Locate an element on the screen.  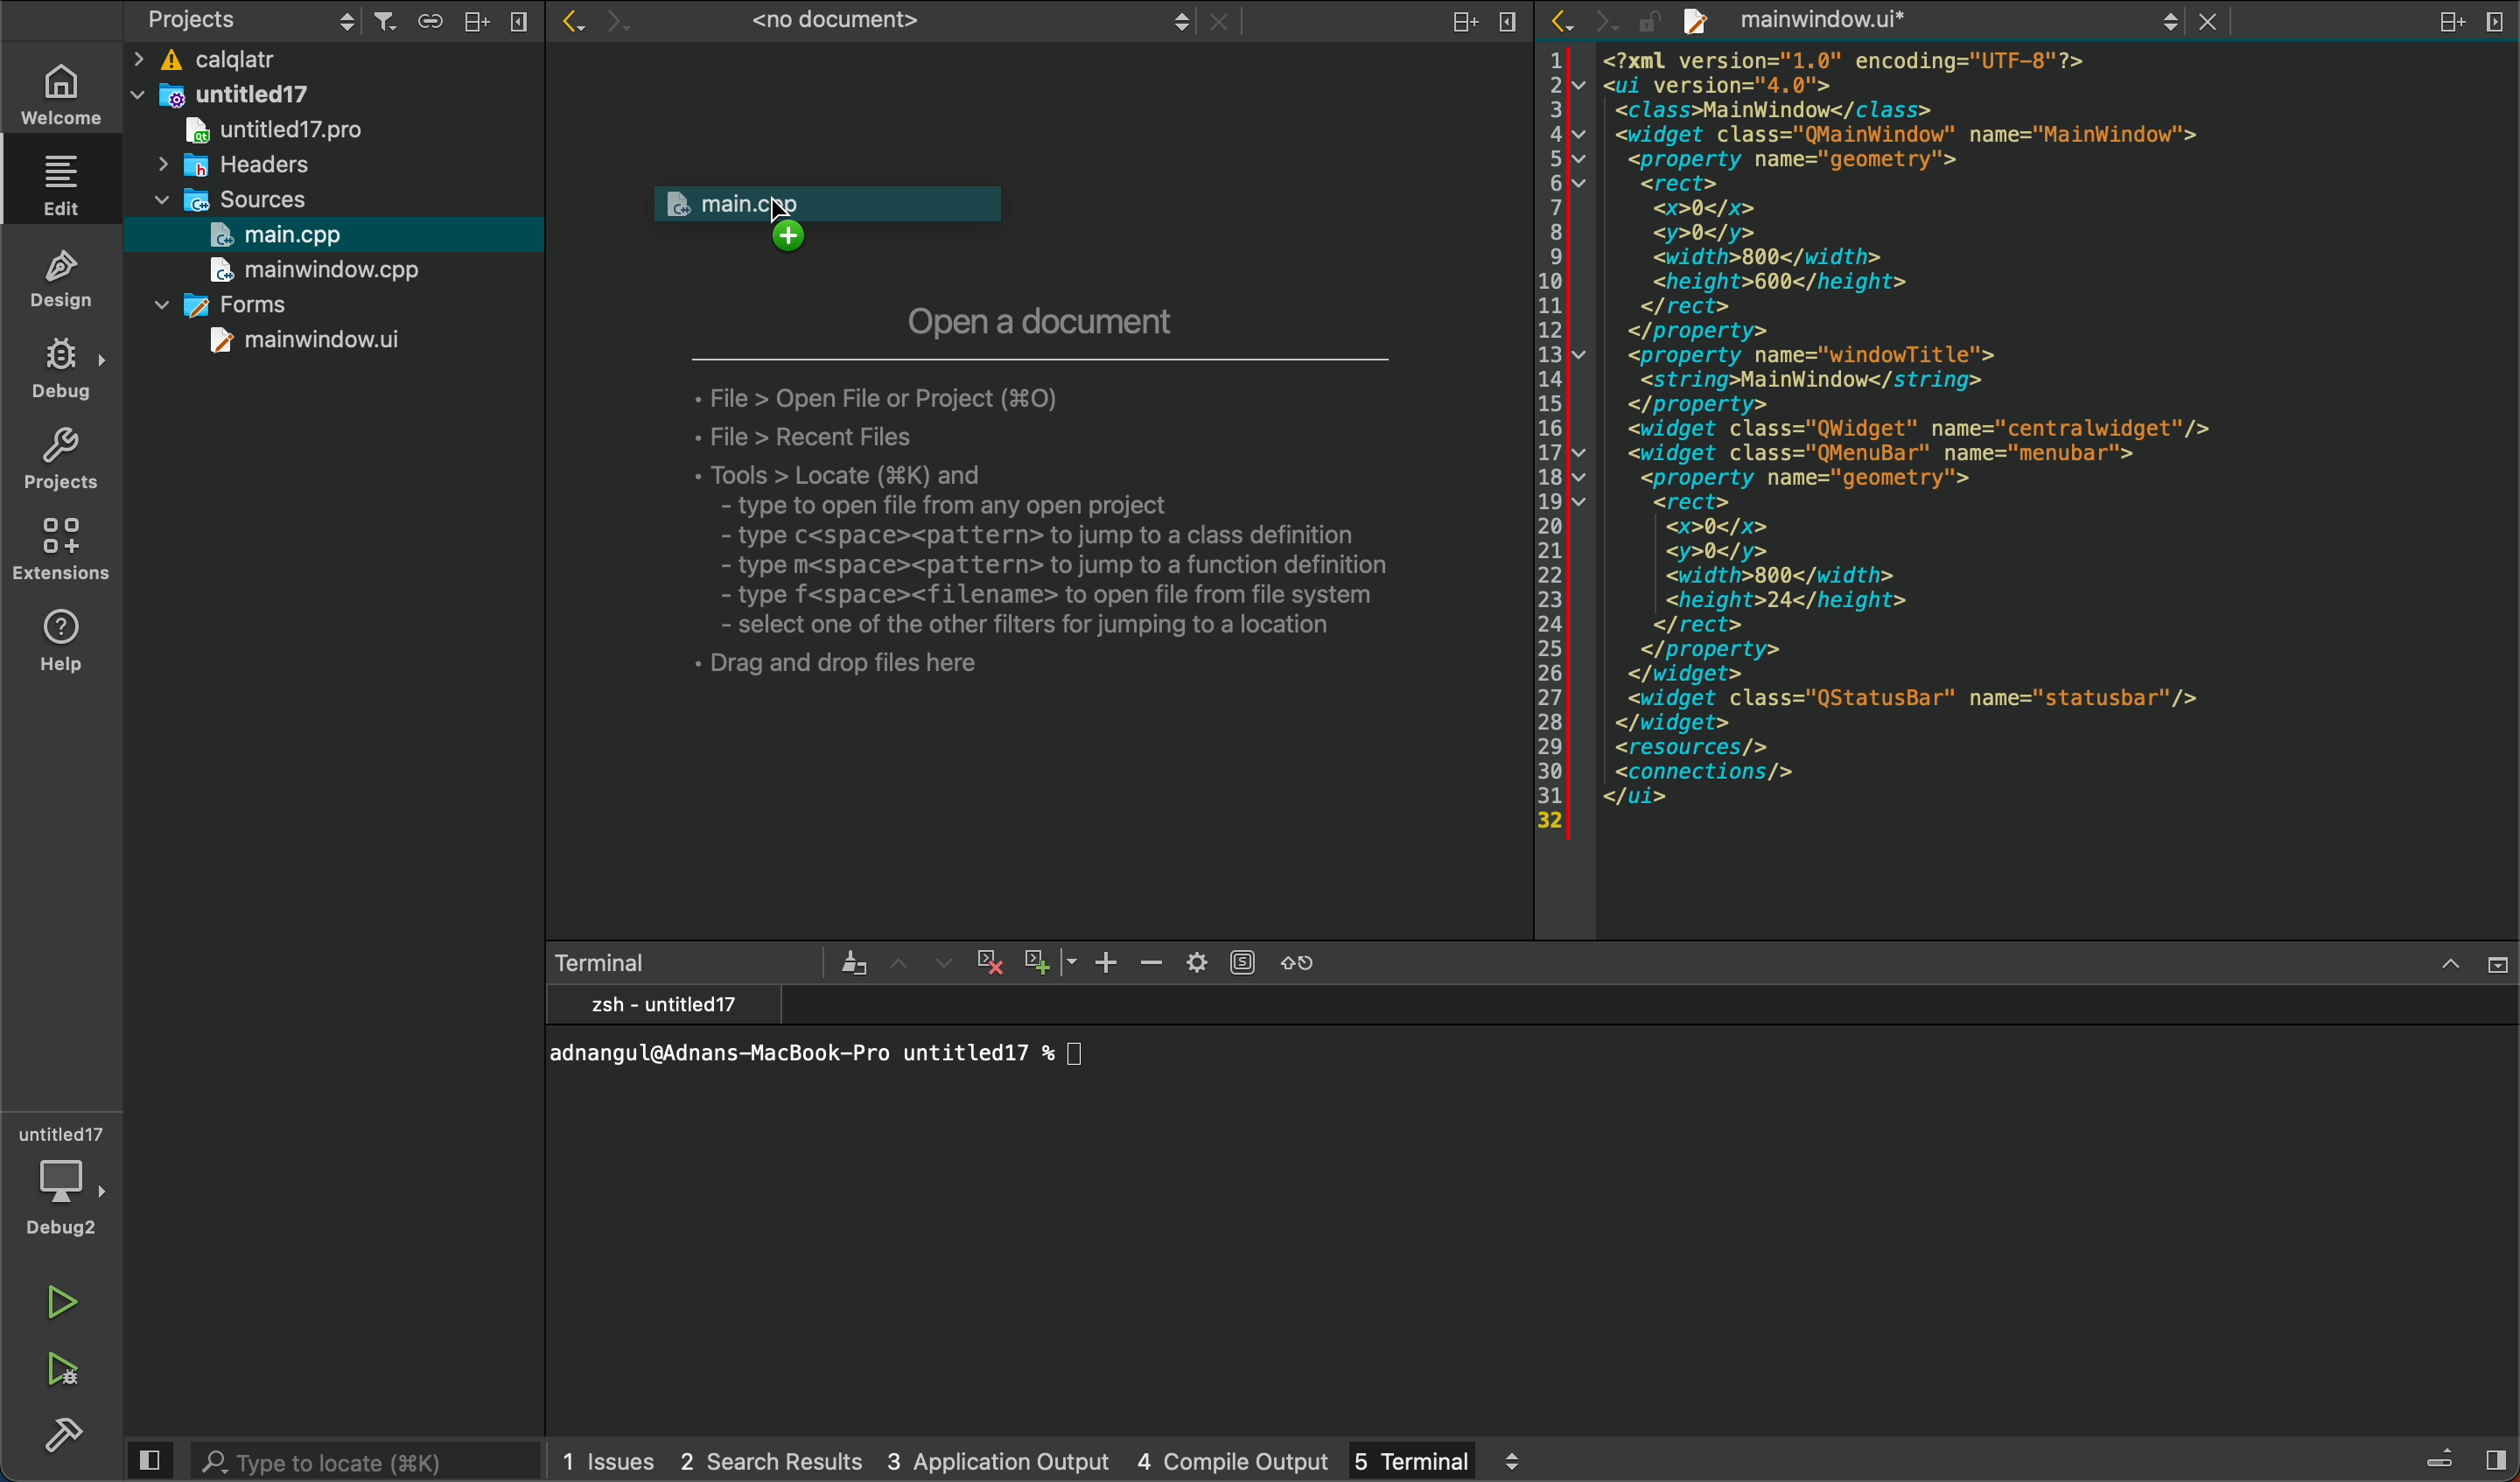
issues is located at coordinates (610, 1459).